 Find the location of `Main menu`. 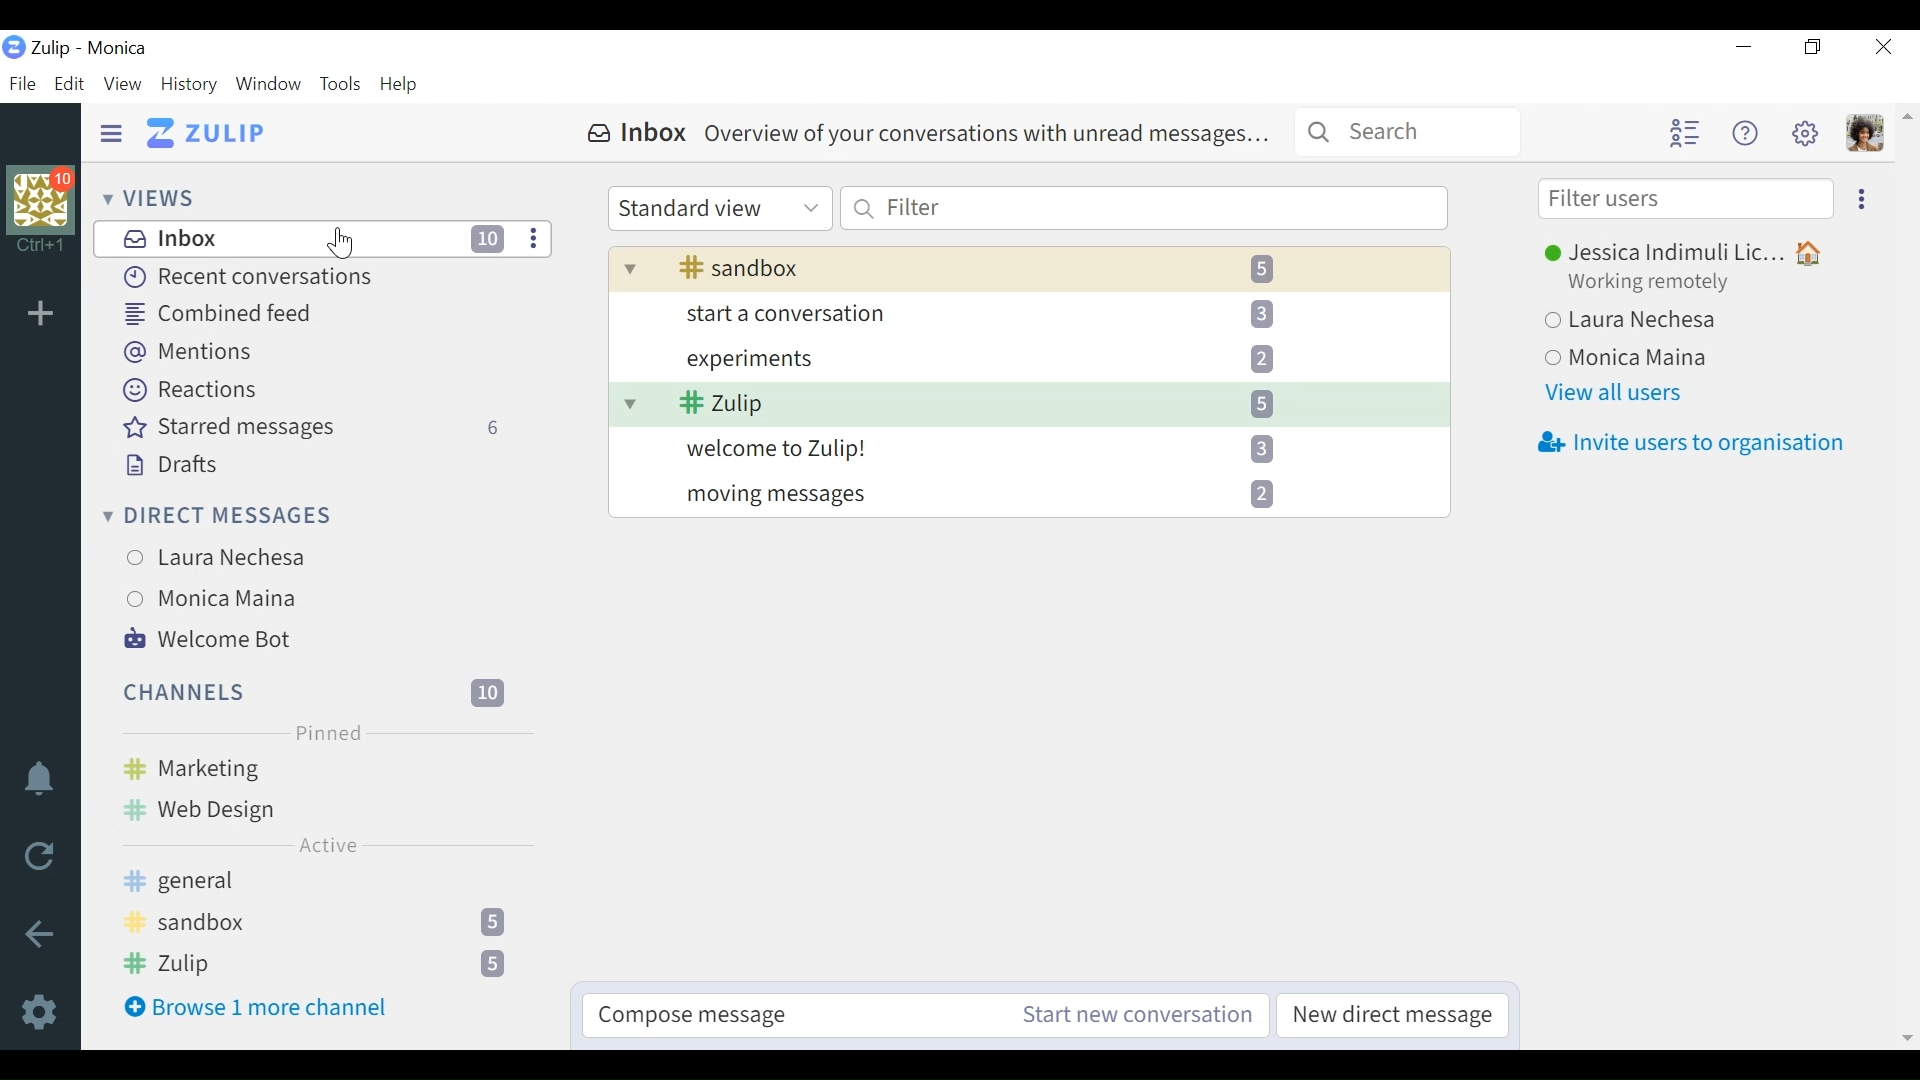

Main menu is located at coordinates (1805, 134).